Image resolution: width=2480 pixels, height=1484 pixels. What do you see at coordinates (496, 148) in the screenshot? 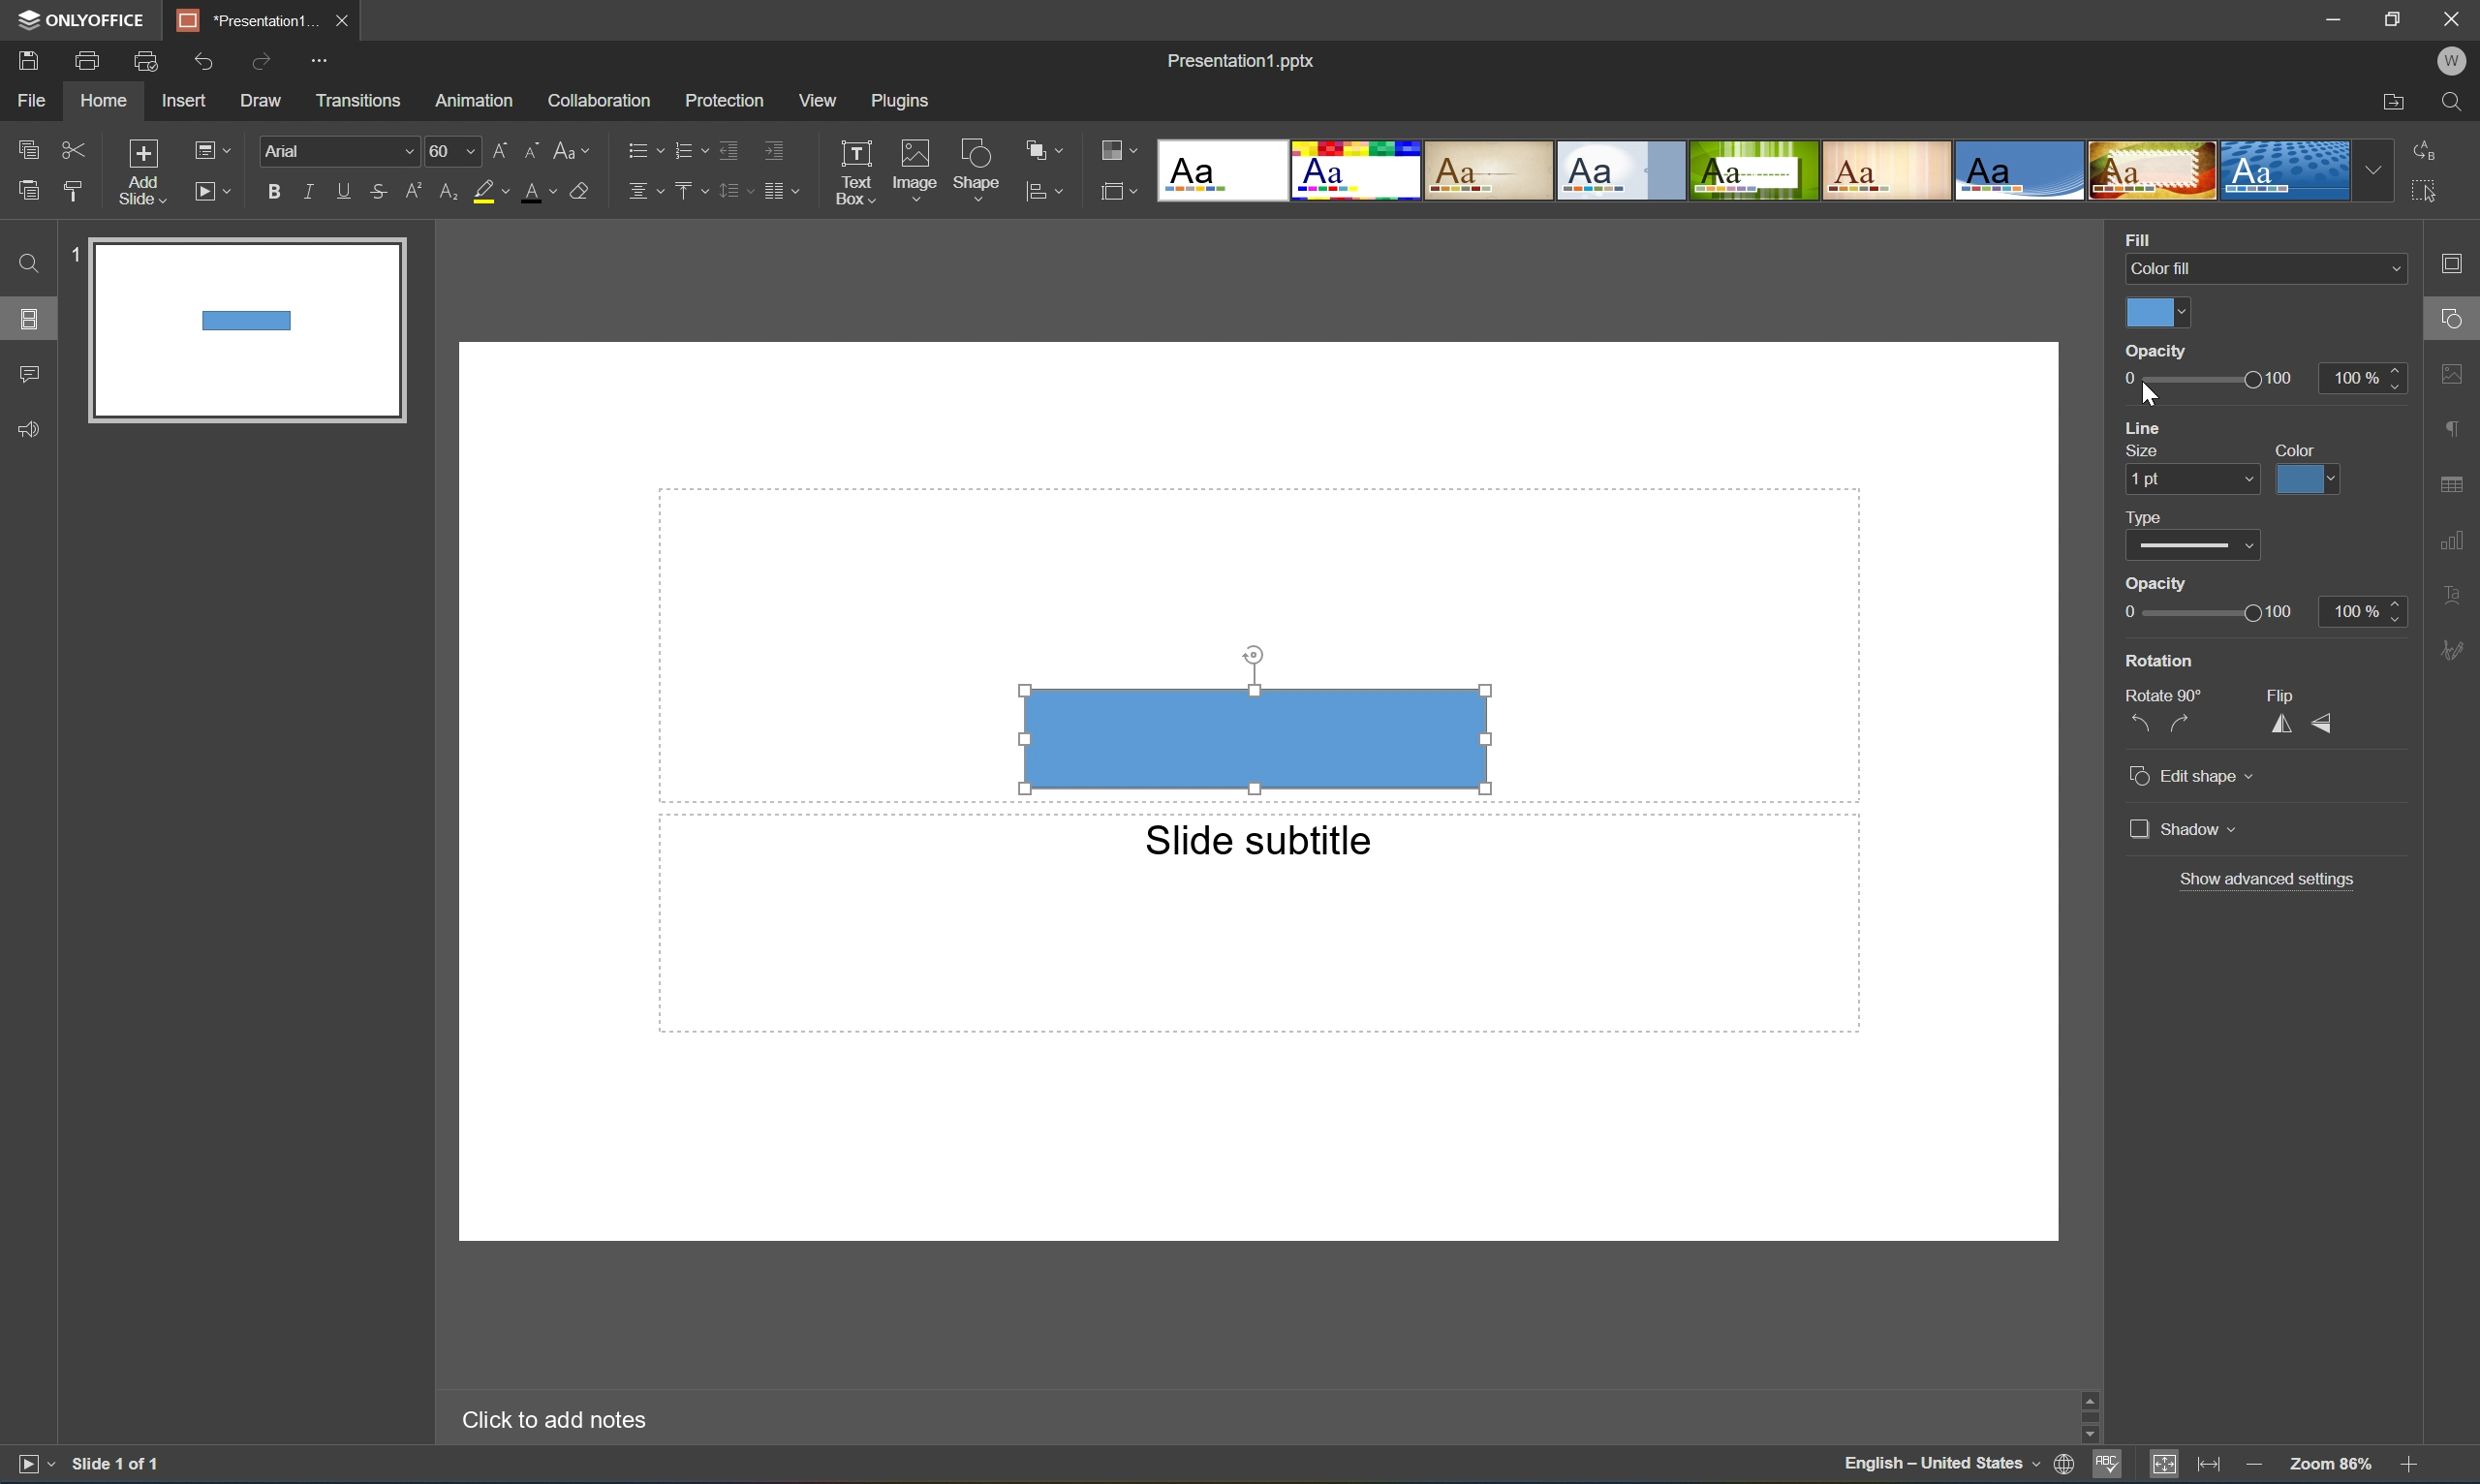
I see `Increment font size` at bounding box center [496, 148].